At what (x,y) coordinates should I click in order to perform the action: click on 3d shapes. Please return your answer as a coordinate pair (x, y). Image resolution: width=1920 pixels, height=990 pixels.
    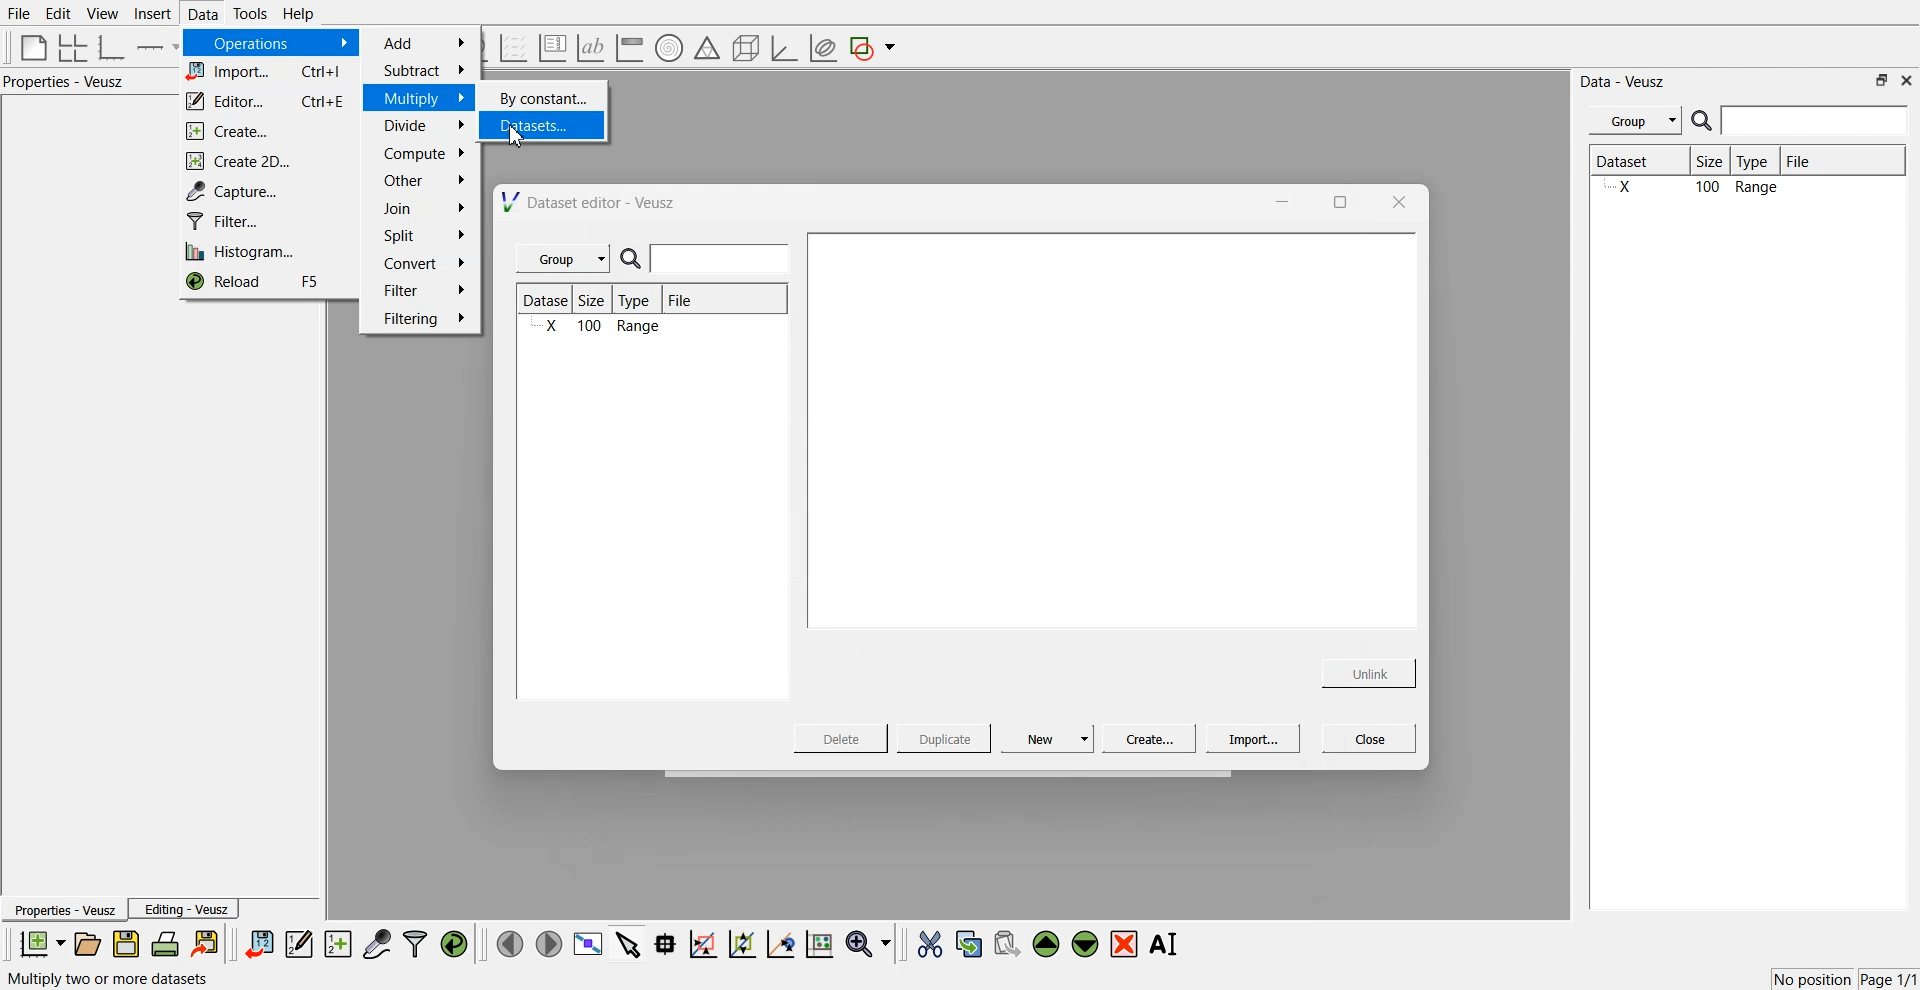
    Looking at the image, I should click on (742, 48).